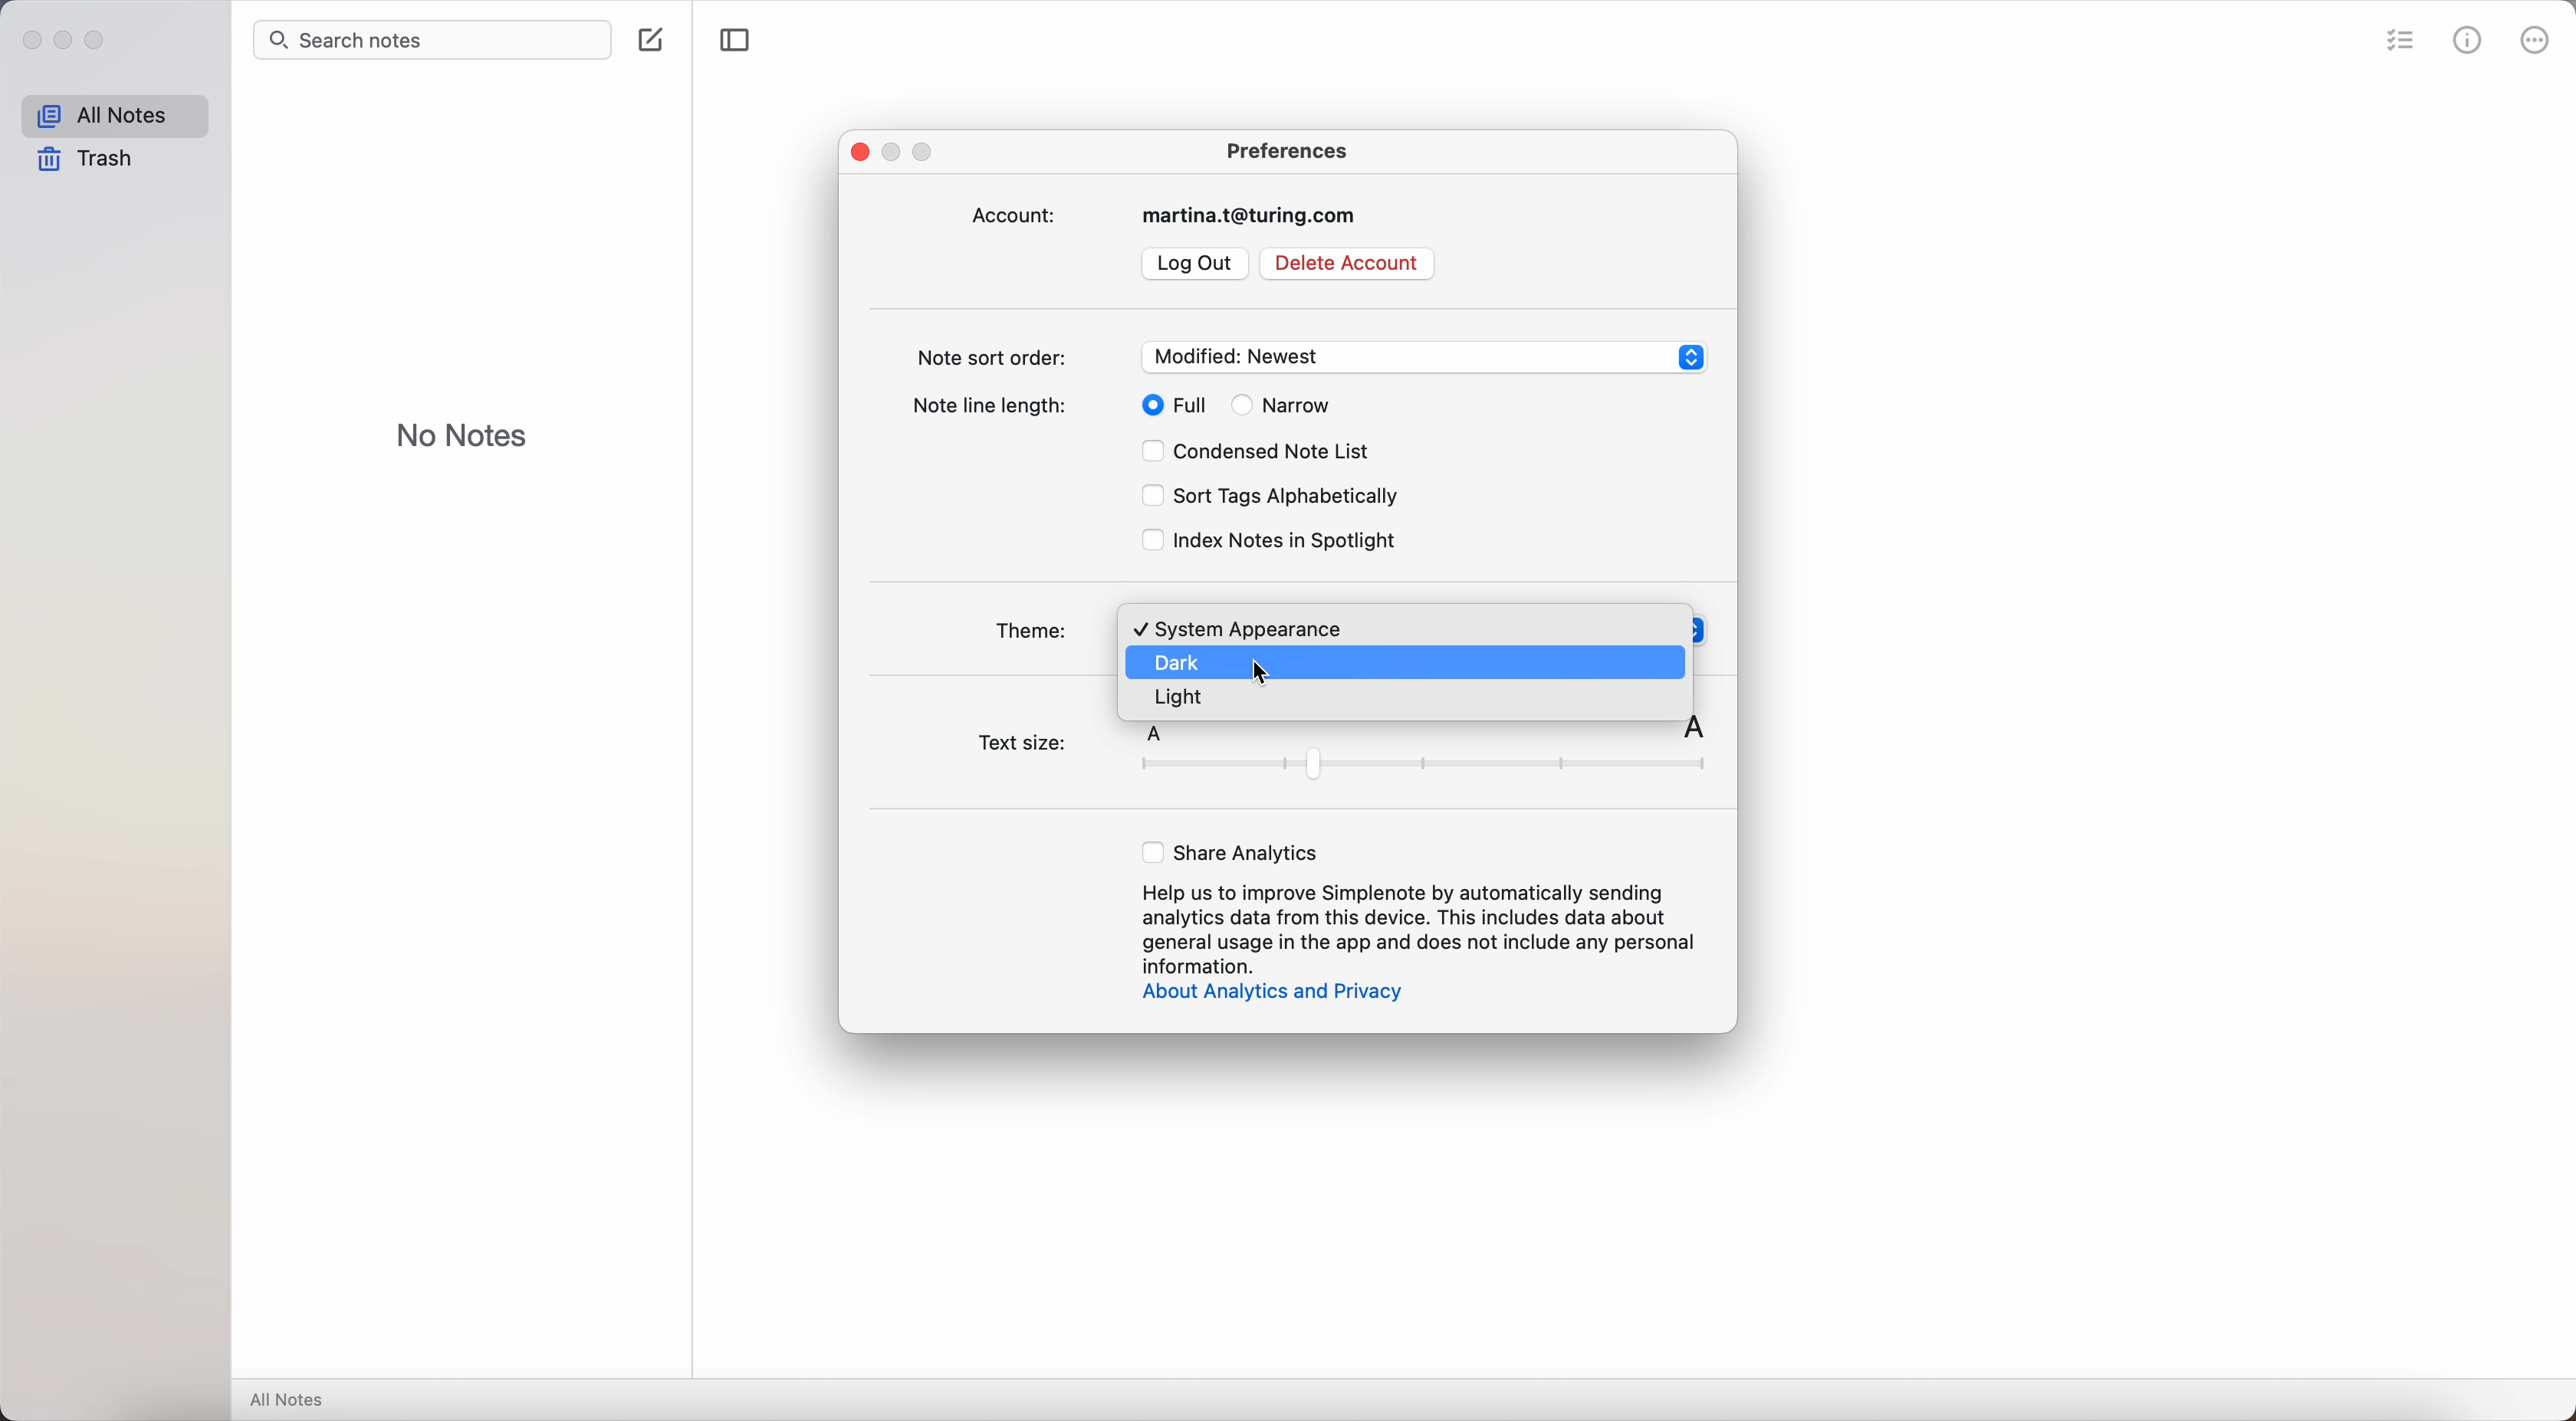 This screenshot has height=1421, width=2576. I want to click on check list, so click(2397, 42).